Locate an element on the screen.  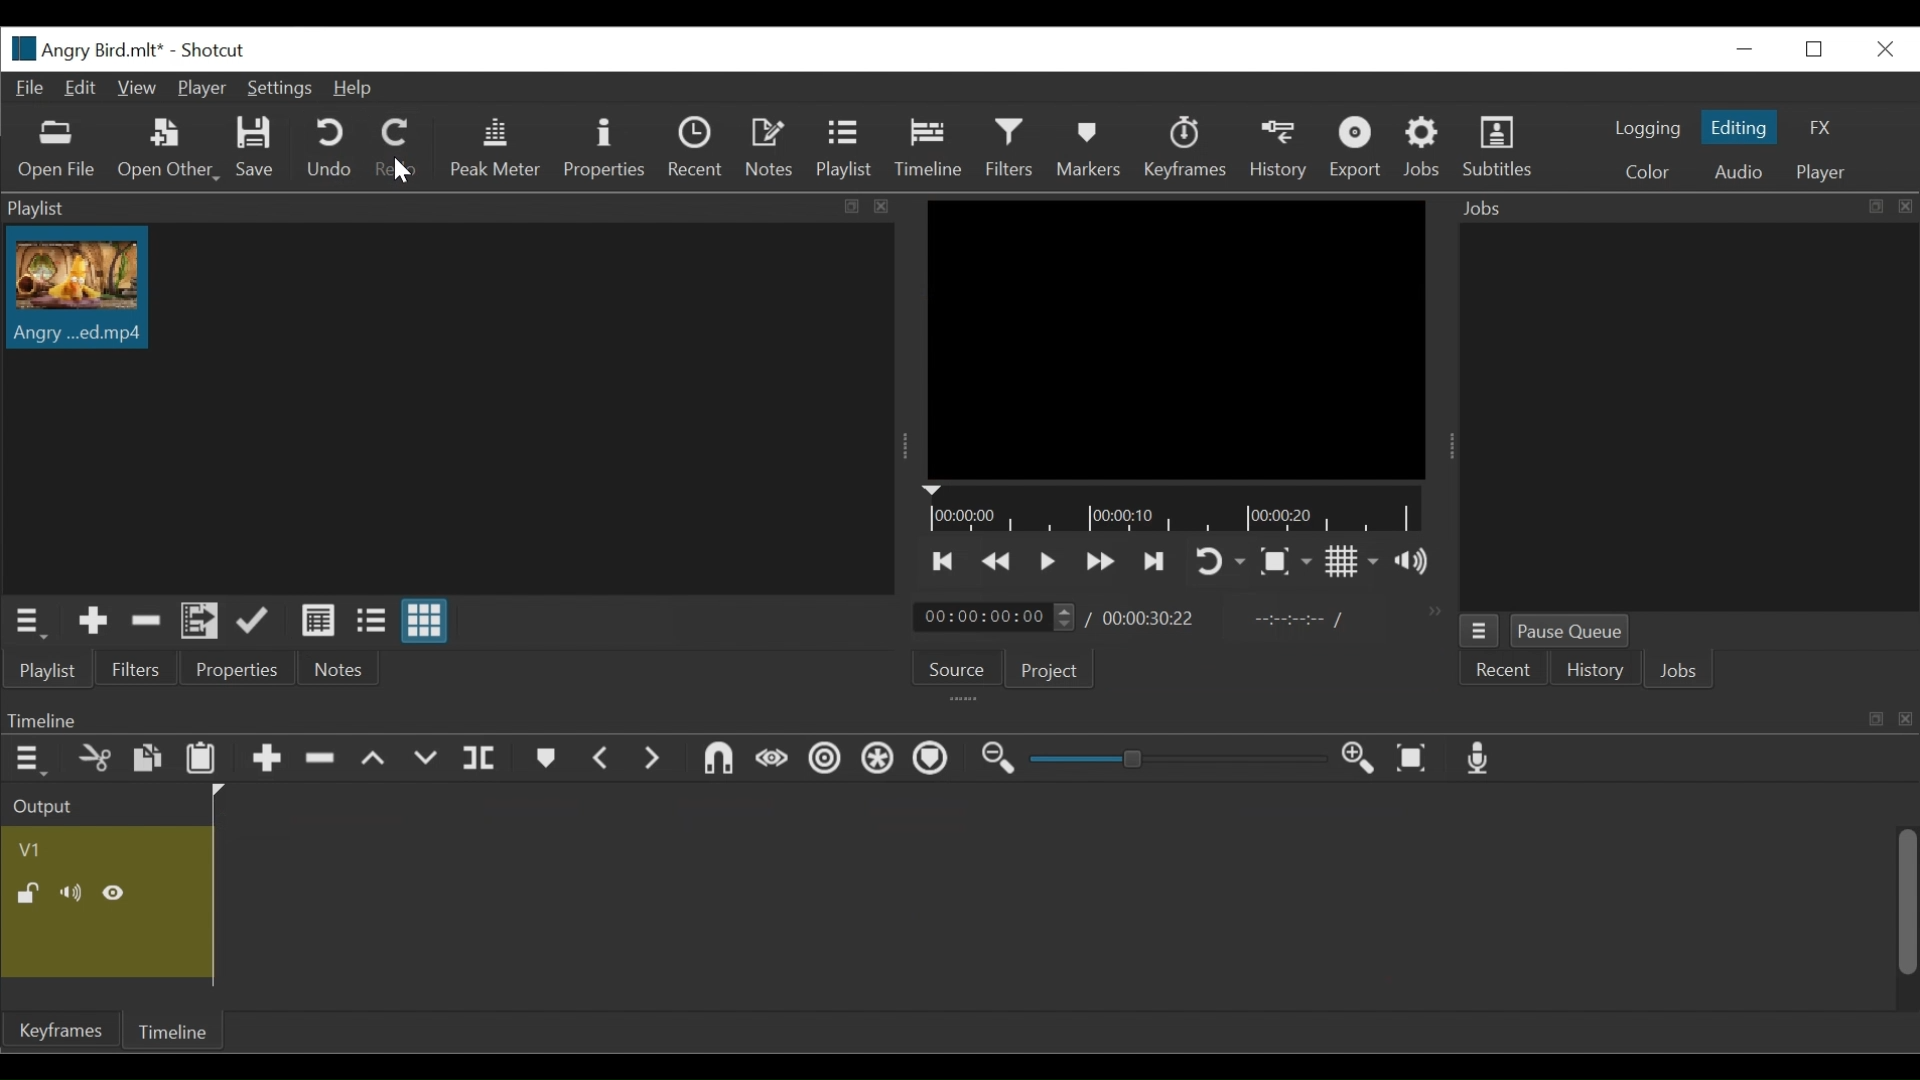
Jobs is located at coordinates (1425, 147).